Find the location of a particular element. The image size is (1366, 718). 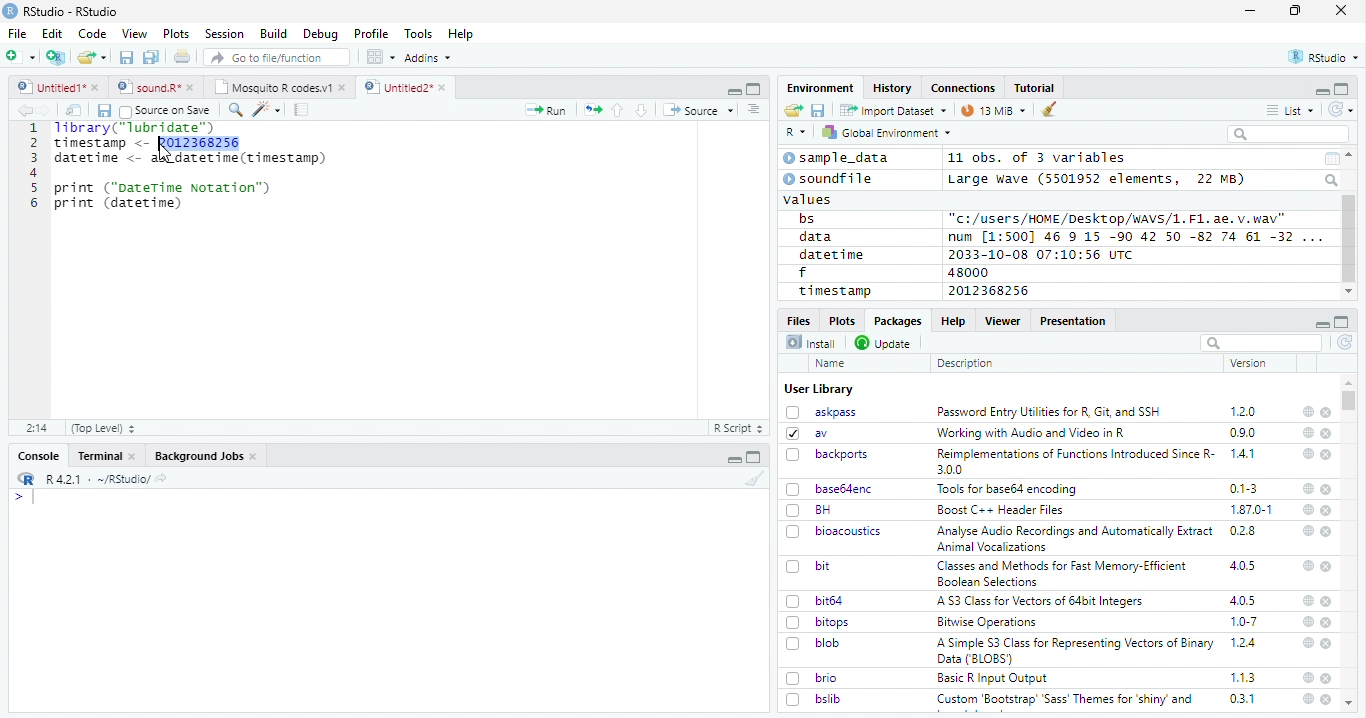

0.3.1 is located at coordinates (1242, 698).